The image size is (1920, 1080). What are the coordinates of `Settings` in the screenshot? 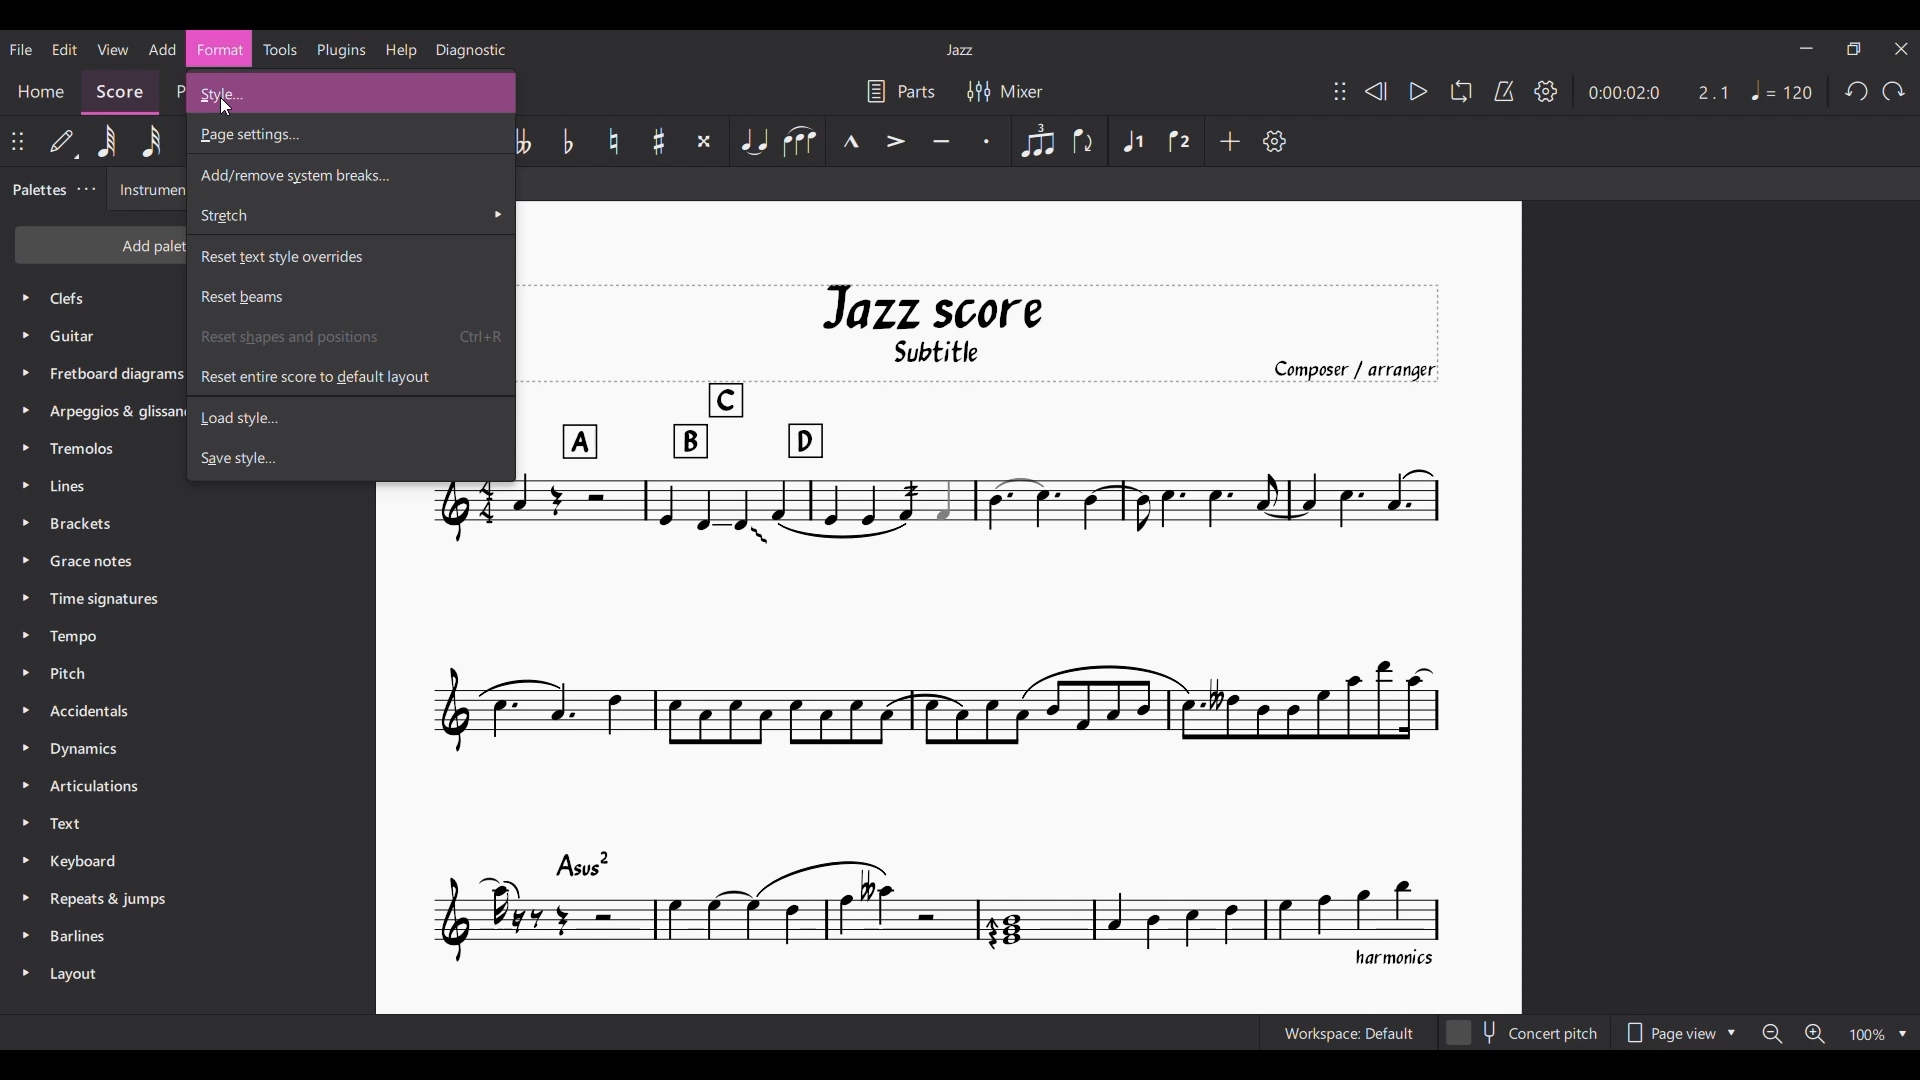 It's located at (1546, 91).